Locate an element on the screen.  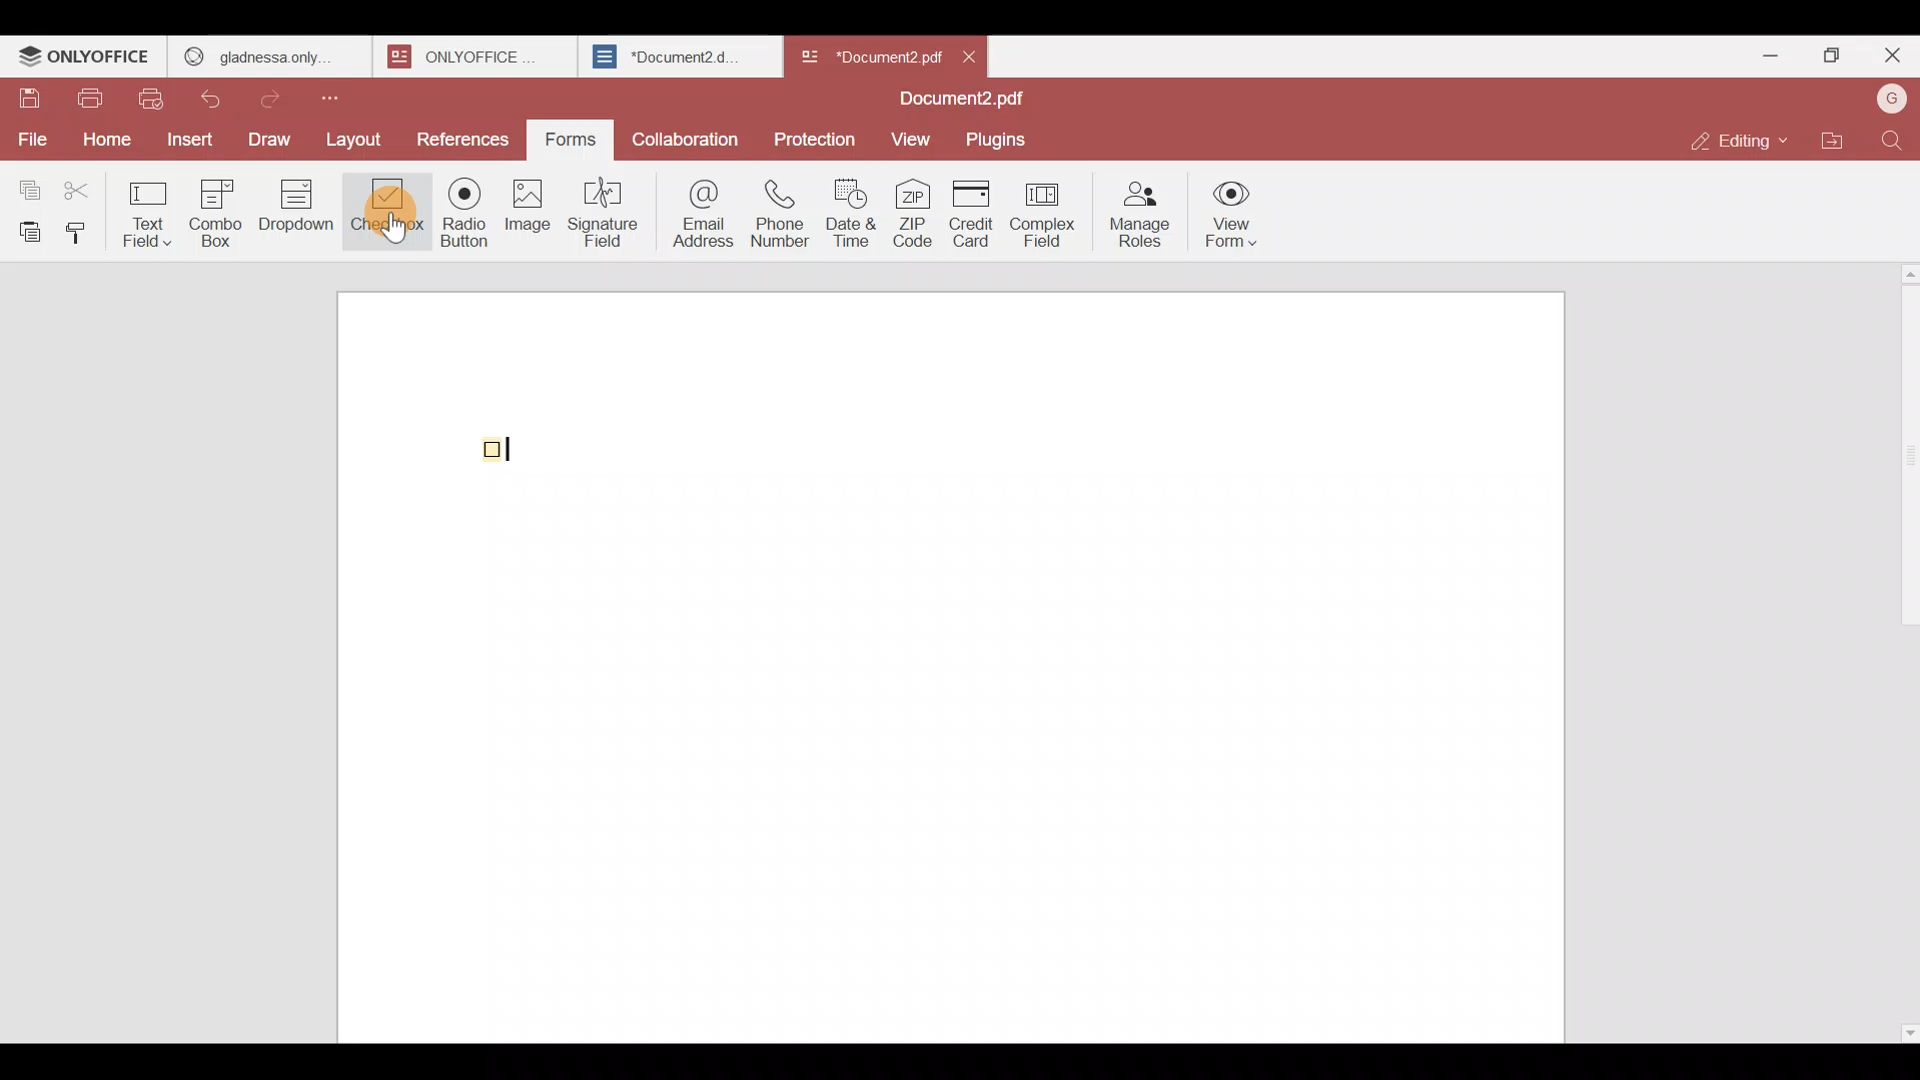
Manage roles is located at coordinates (1140, 209).